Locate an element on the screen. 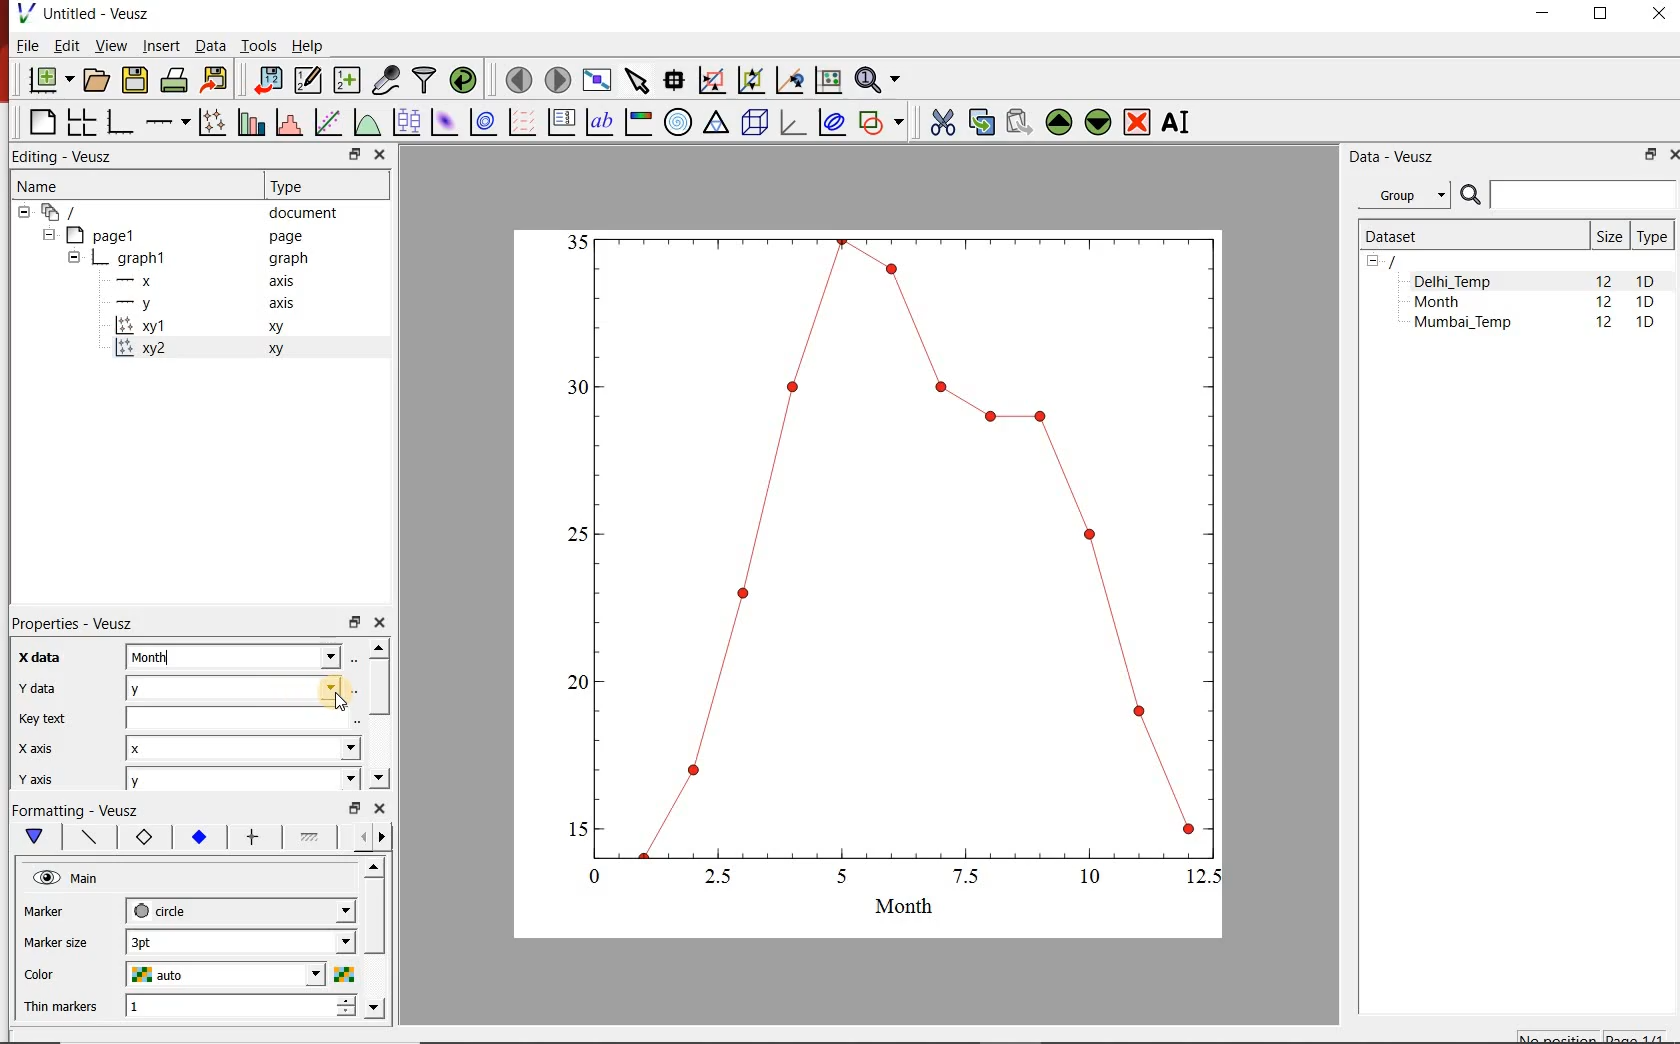 The width and height of the screenshot is (1680, 1044). 3d graph is located at coordinates (790, 122).